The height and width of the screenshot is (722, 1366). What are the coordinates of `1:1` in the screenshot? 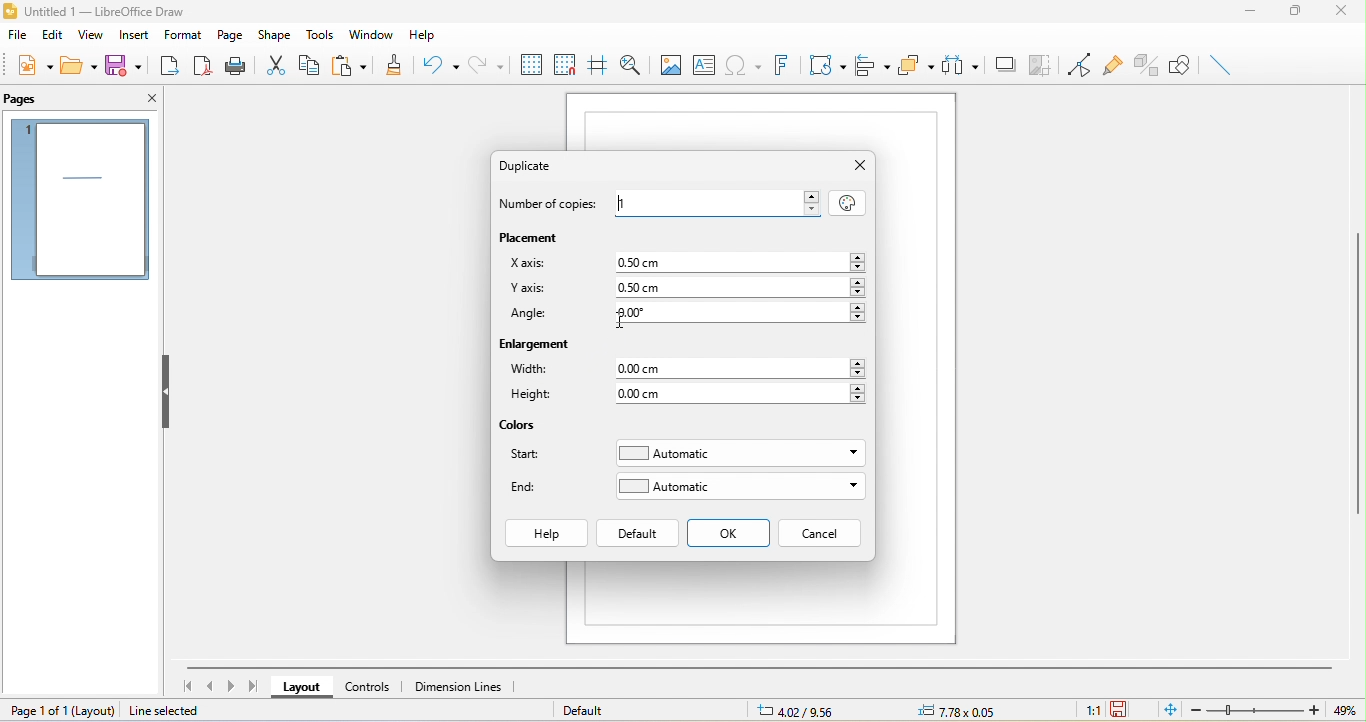 It's located at (1087, 711).